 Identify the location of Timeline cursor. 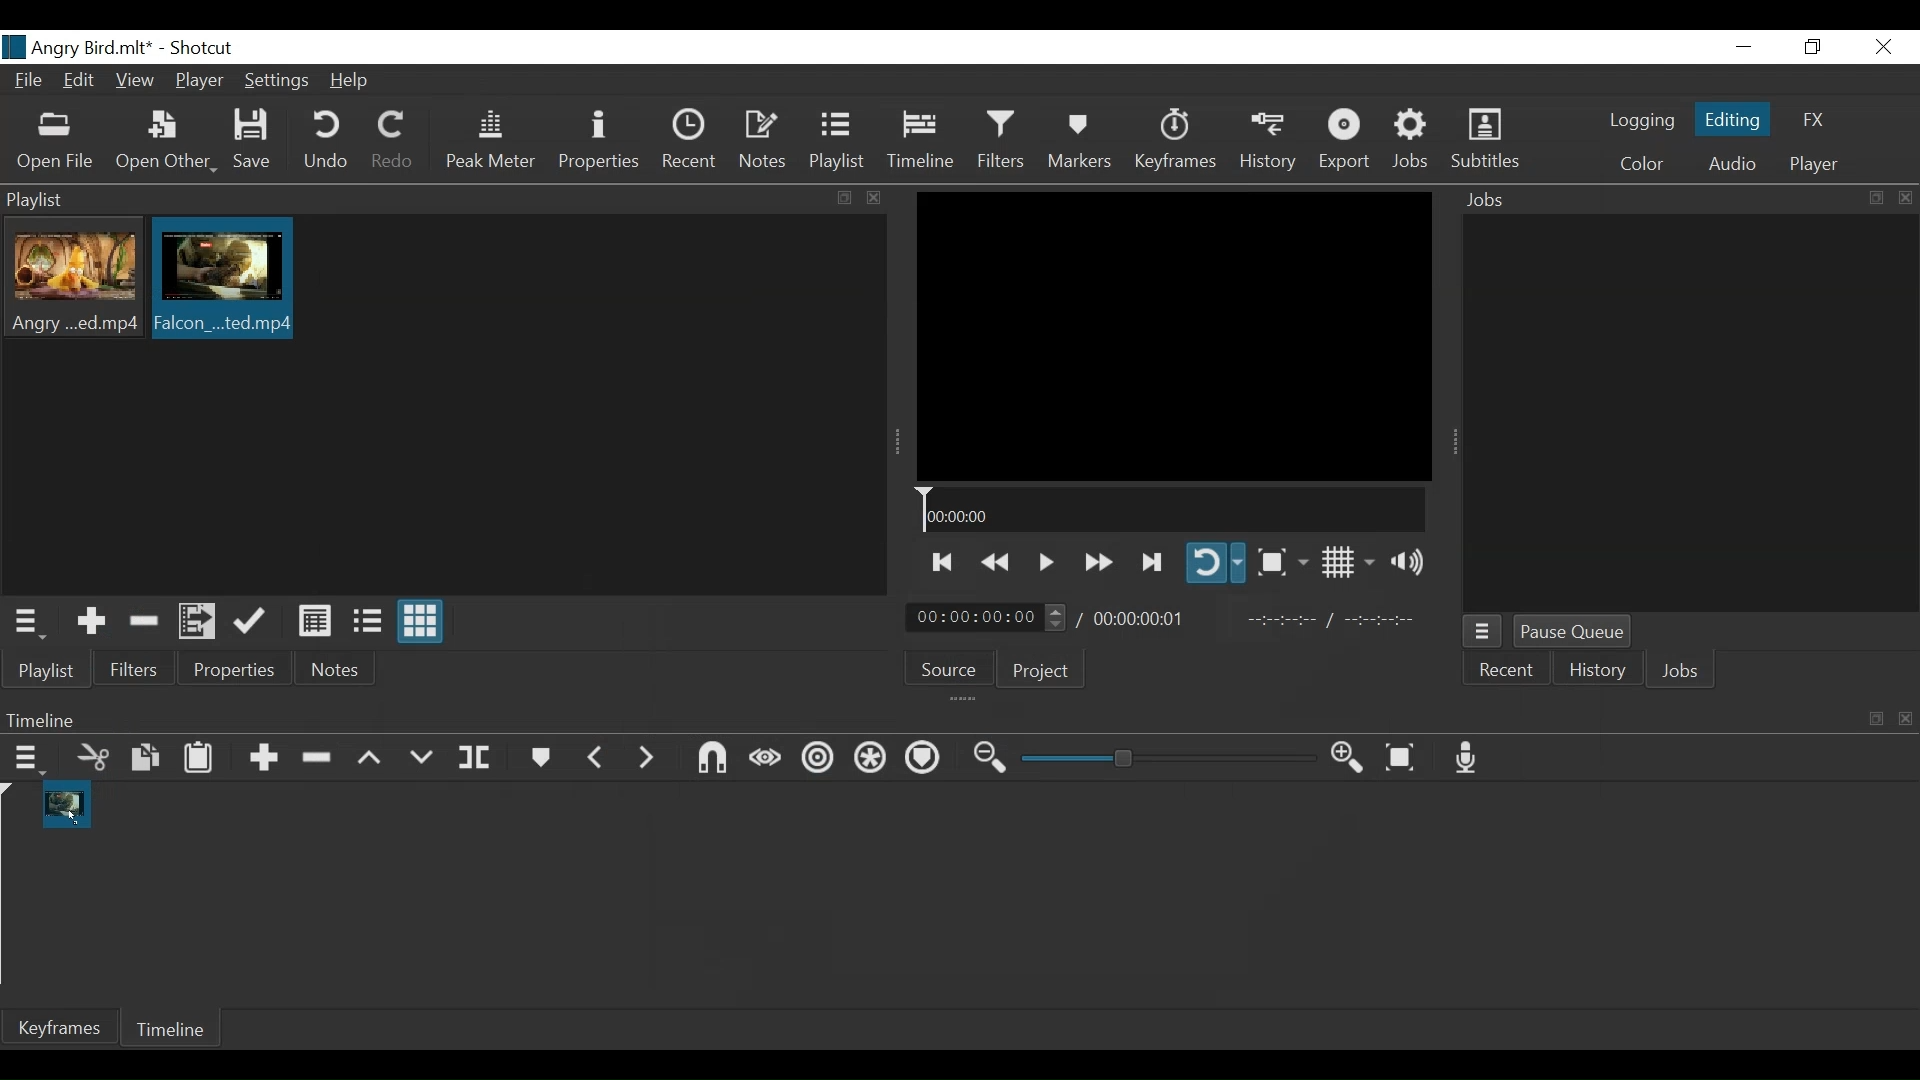
(12, 888).